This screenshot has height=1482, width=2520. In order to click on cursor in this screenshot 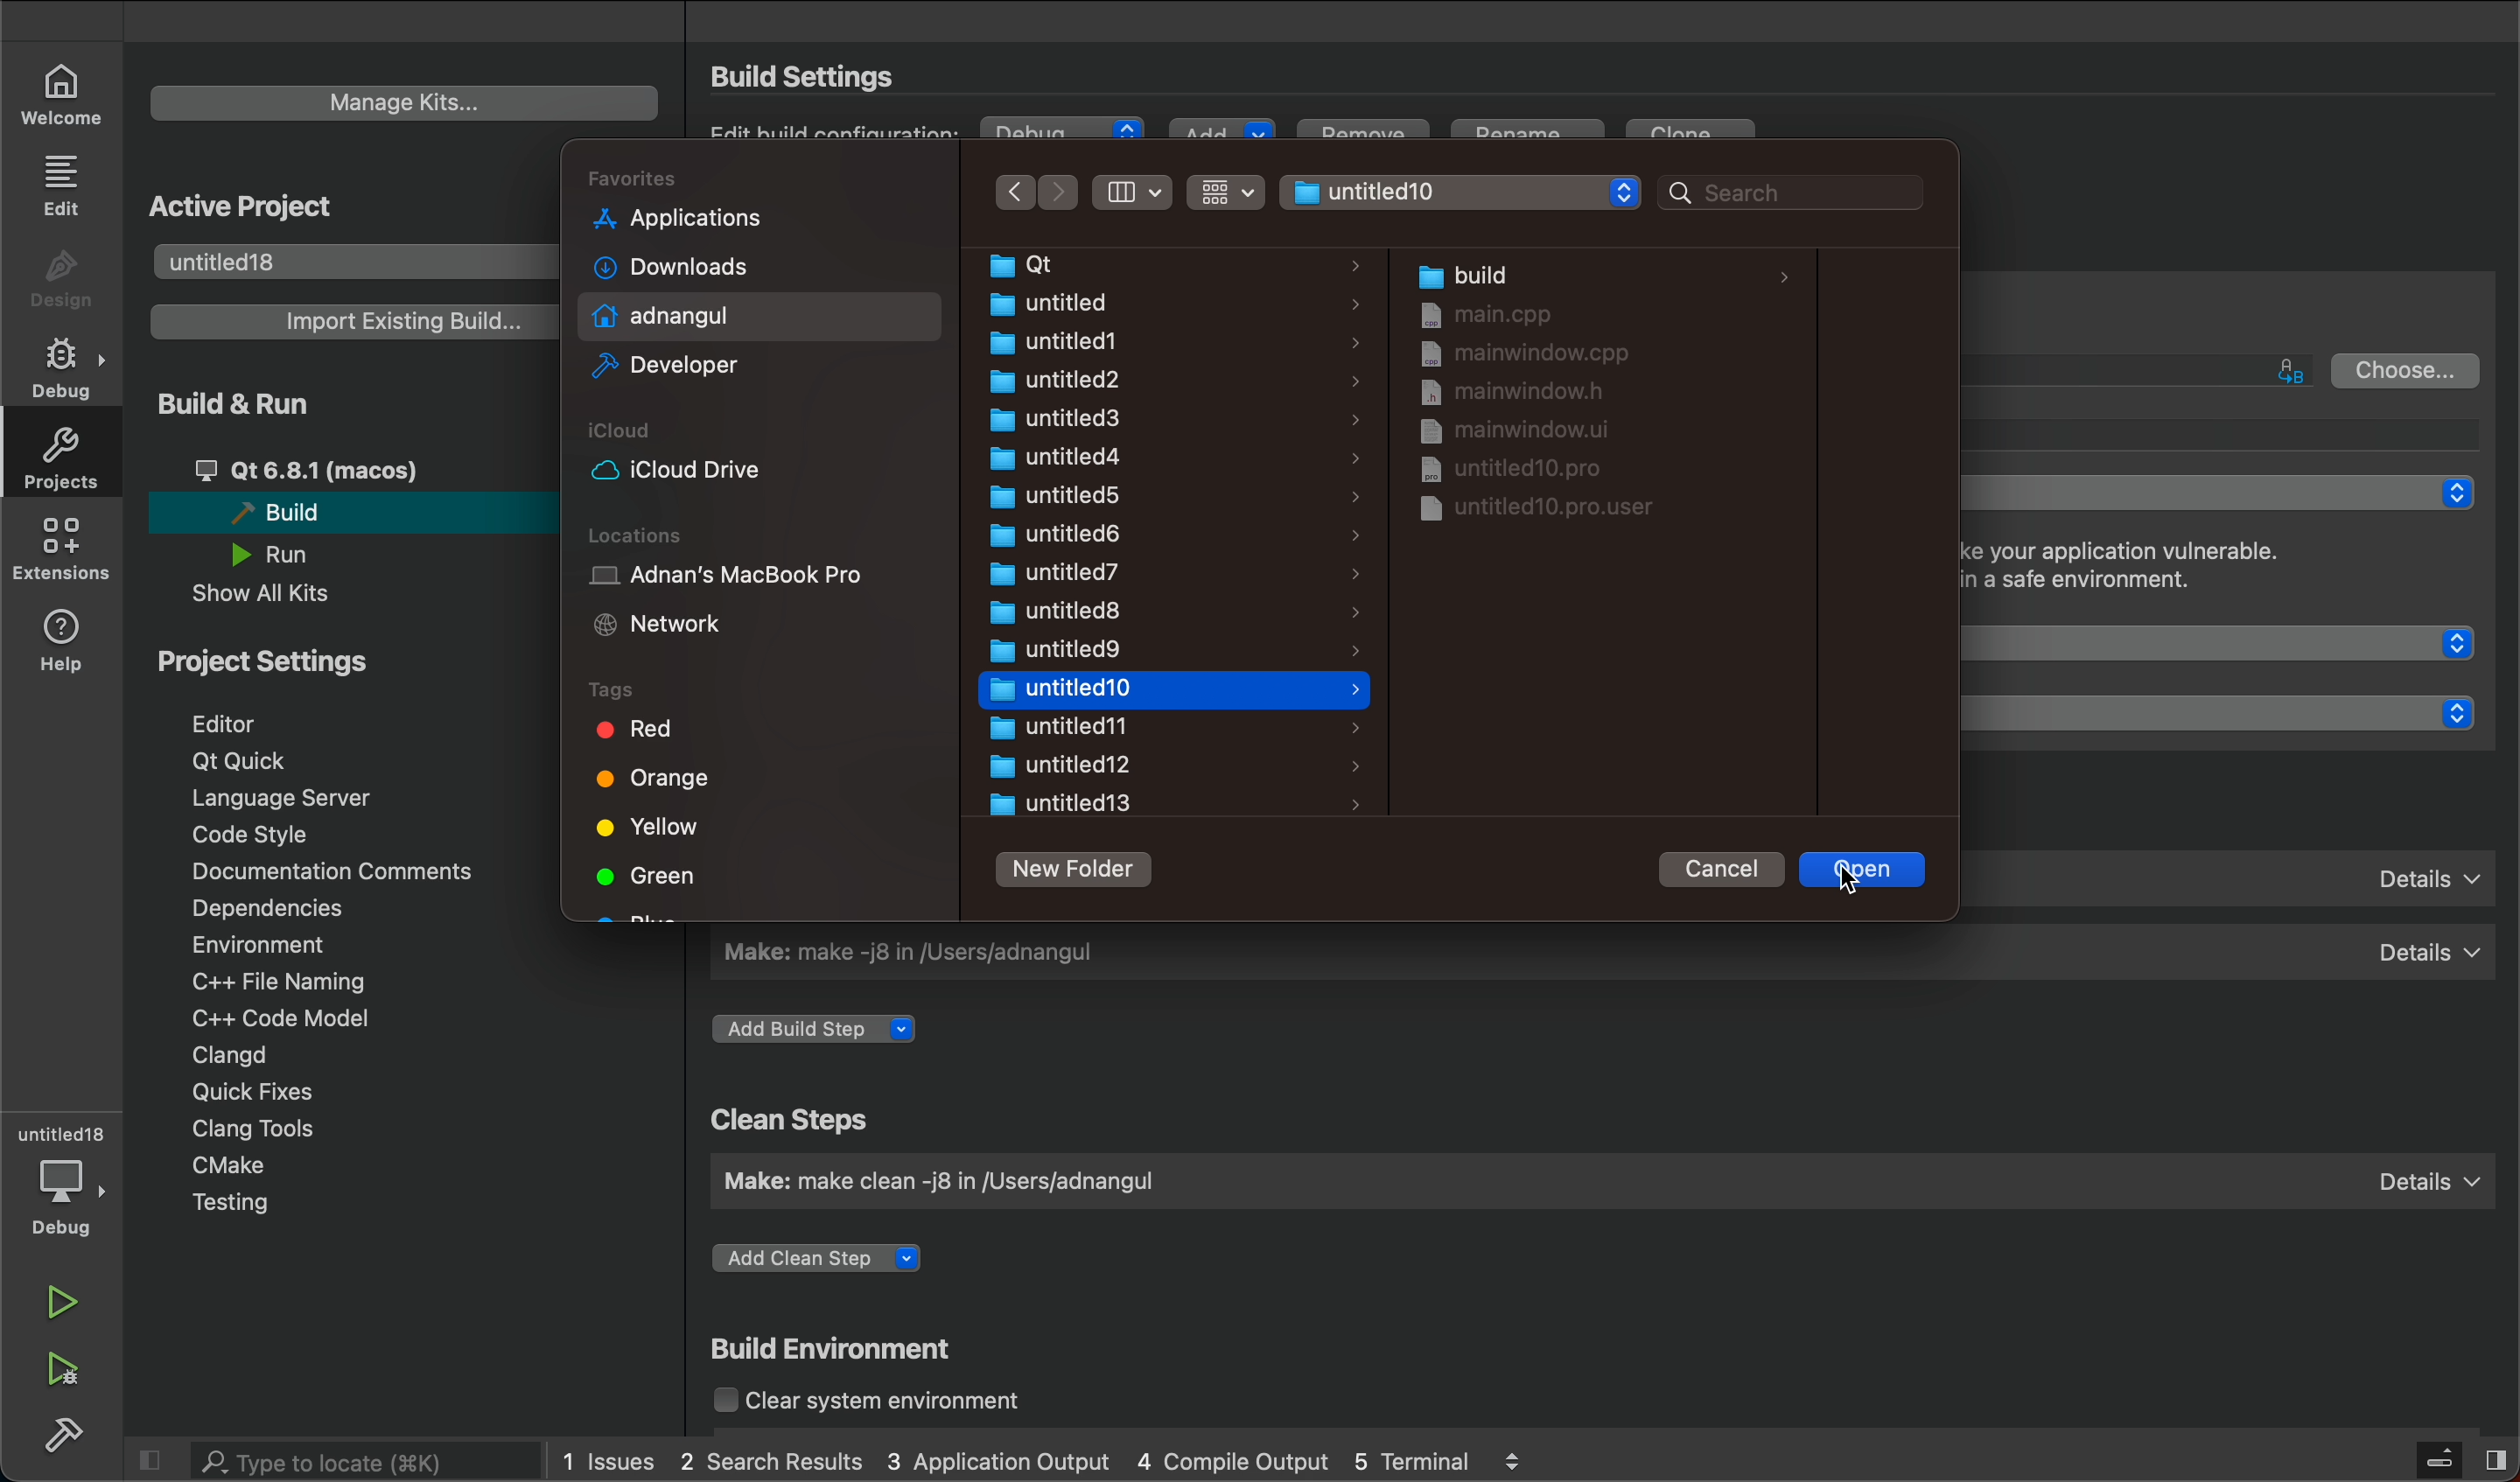, I will do `click(1858, 883)`.